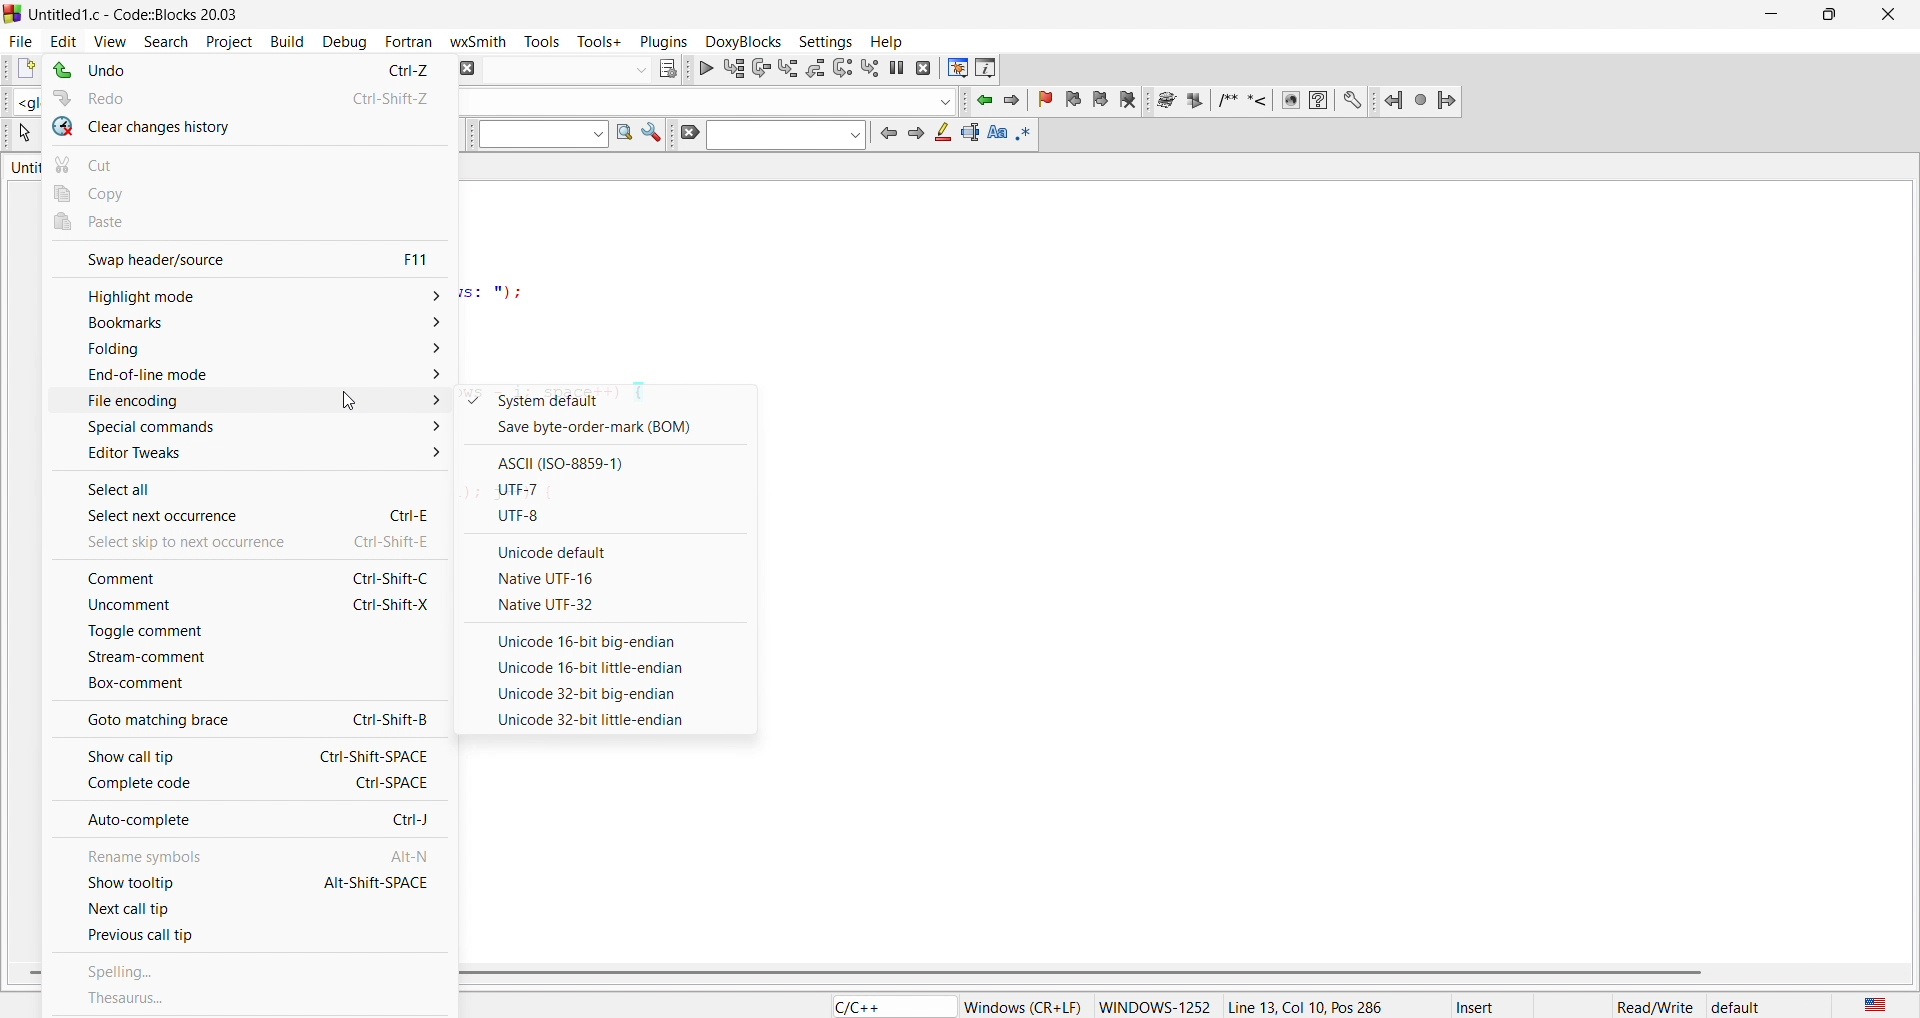 Image resolution: width=1920 pixels, height=1018 pixels. Describe the element at coordinates (1165, 100) in the screenshot. I see `run doxy wizard` at that location.